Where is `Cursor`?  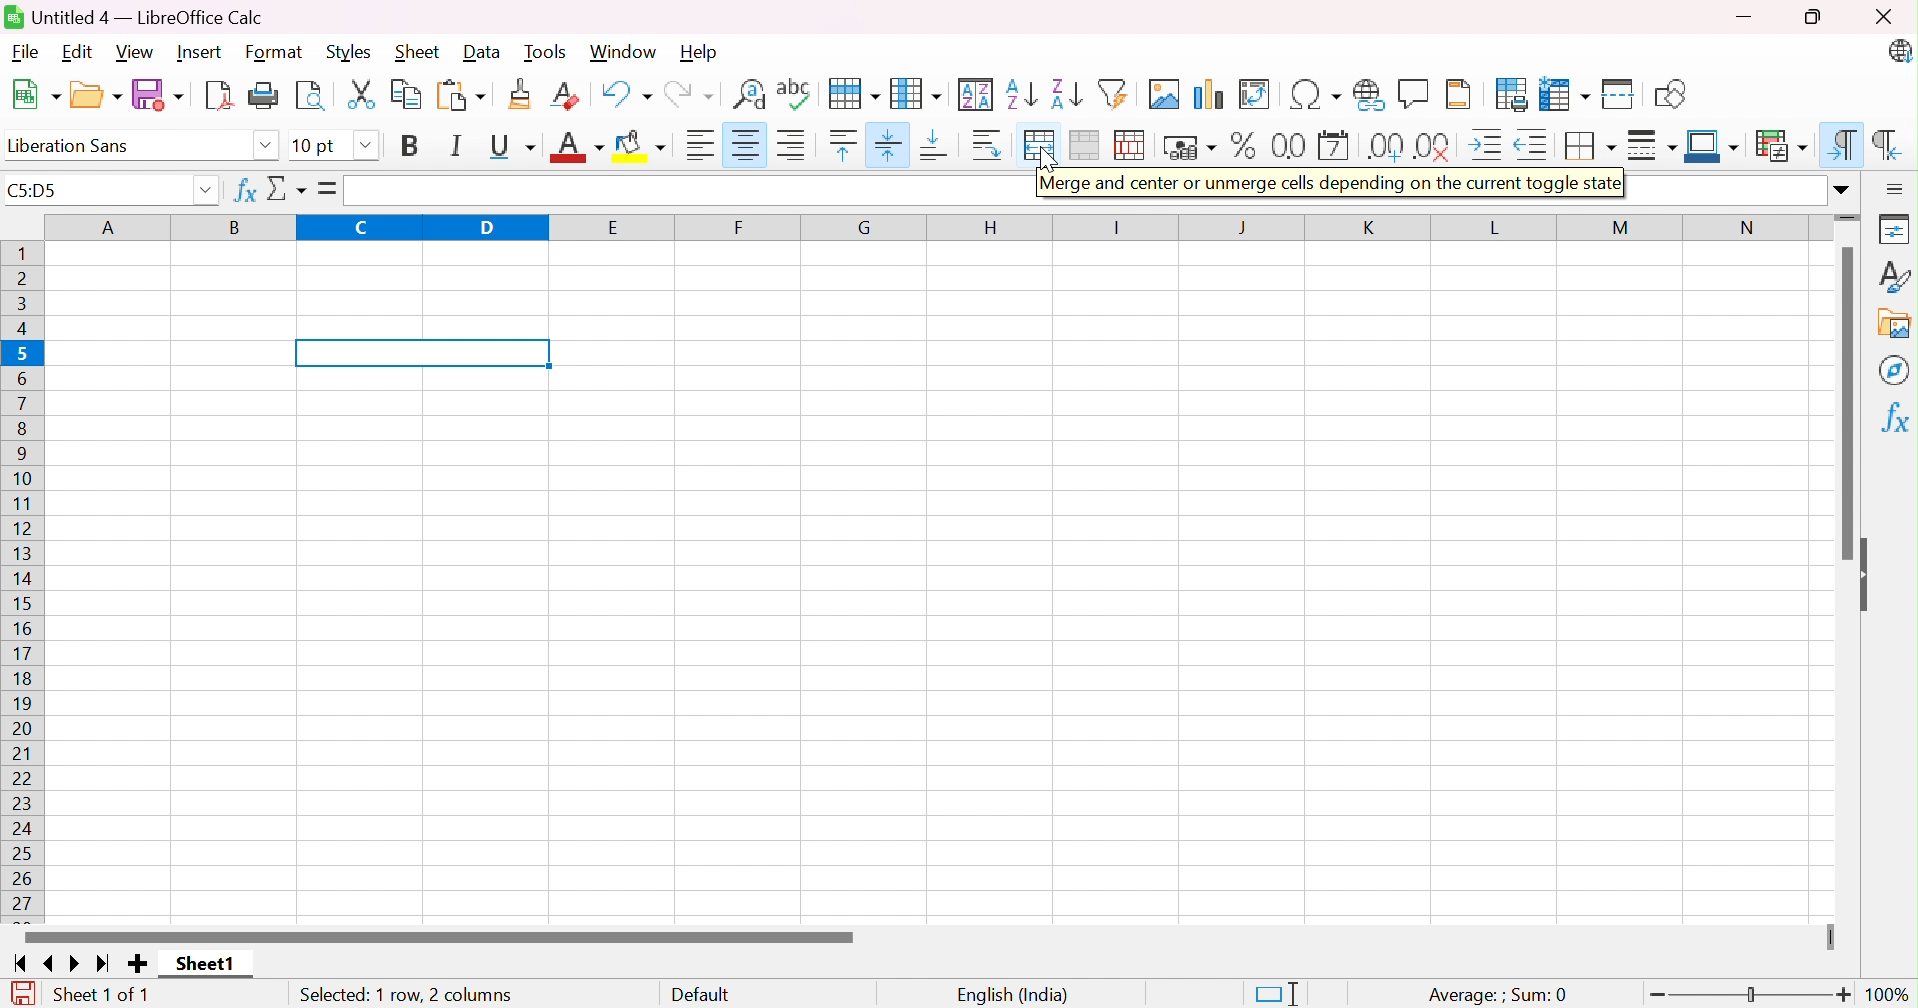 Cursor is located at coordinates (1044, 160).